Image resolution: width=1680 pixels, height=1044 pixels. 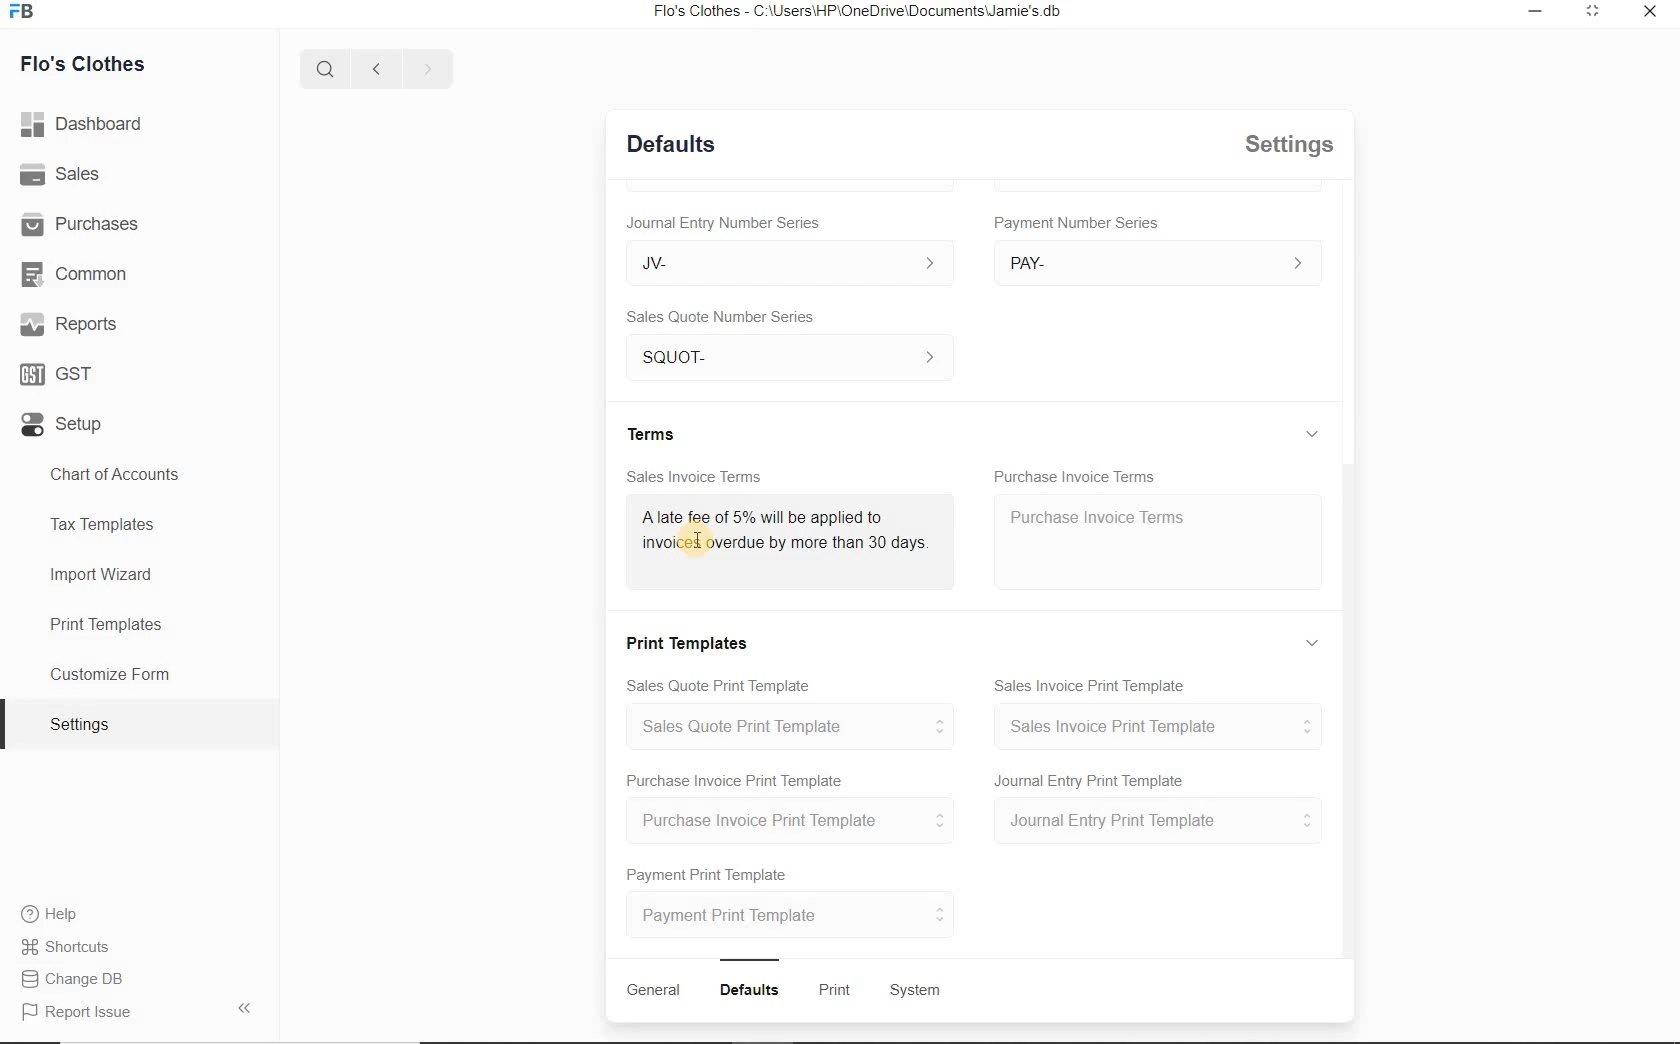 What do you see at coordinates (56, 916) in the screenshot?
I see `Help` at bounding box center [56, 916].